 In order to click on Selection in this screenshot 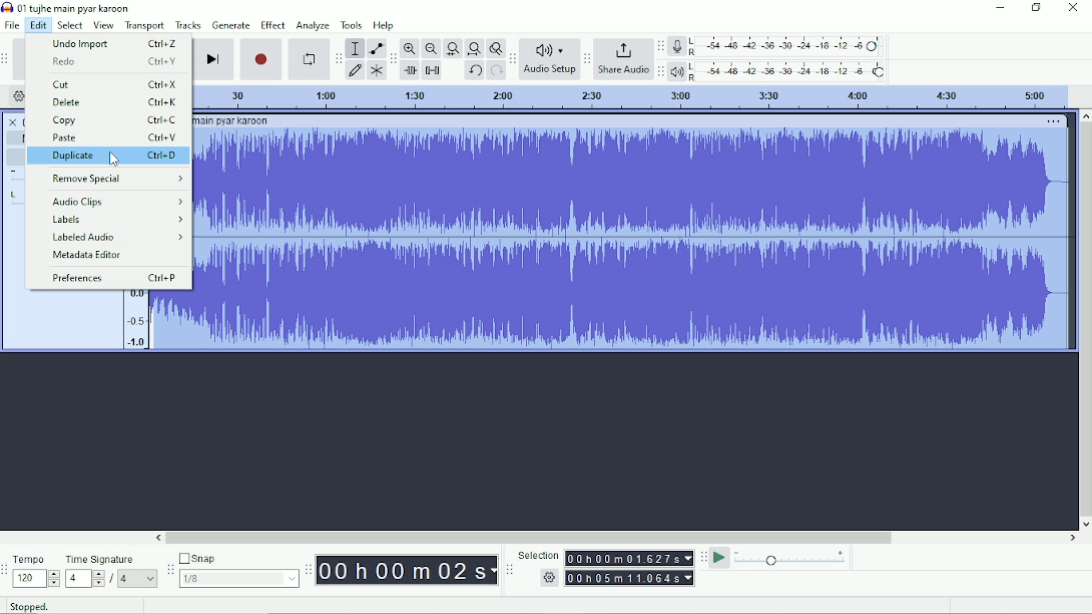, I will do `click(538, 554)`.